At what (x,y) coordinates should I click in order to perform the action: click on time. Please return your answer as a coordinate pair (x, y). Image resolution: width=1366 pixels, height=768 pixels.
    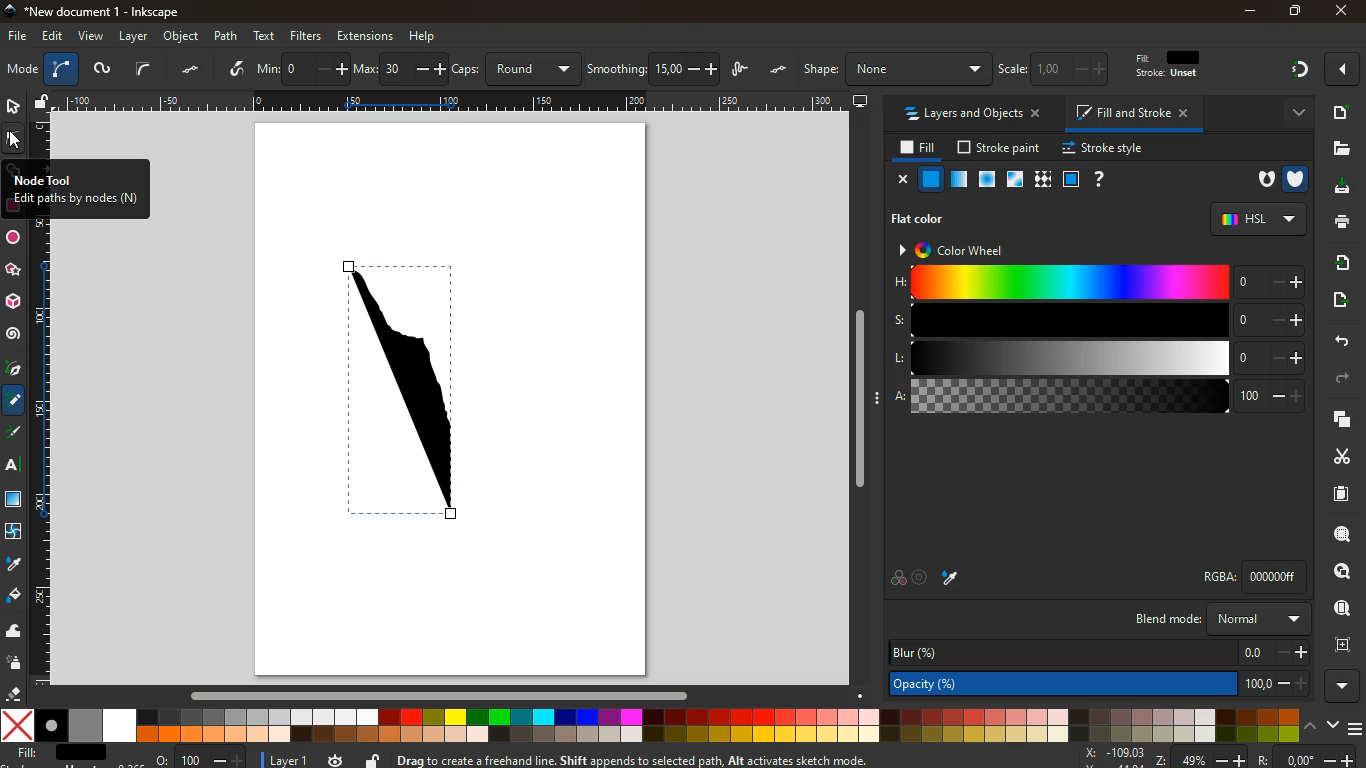
    Looking at the image, I should click on (336, 760).